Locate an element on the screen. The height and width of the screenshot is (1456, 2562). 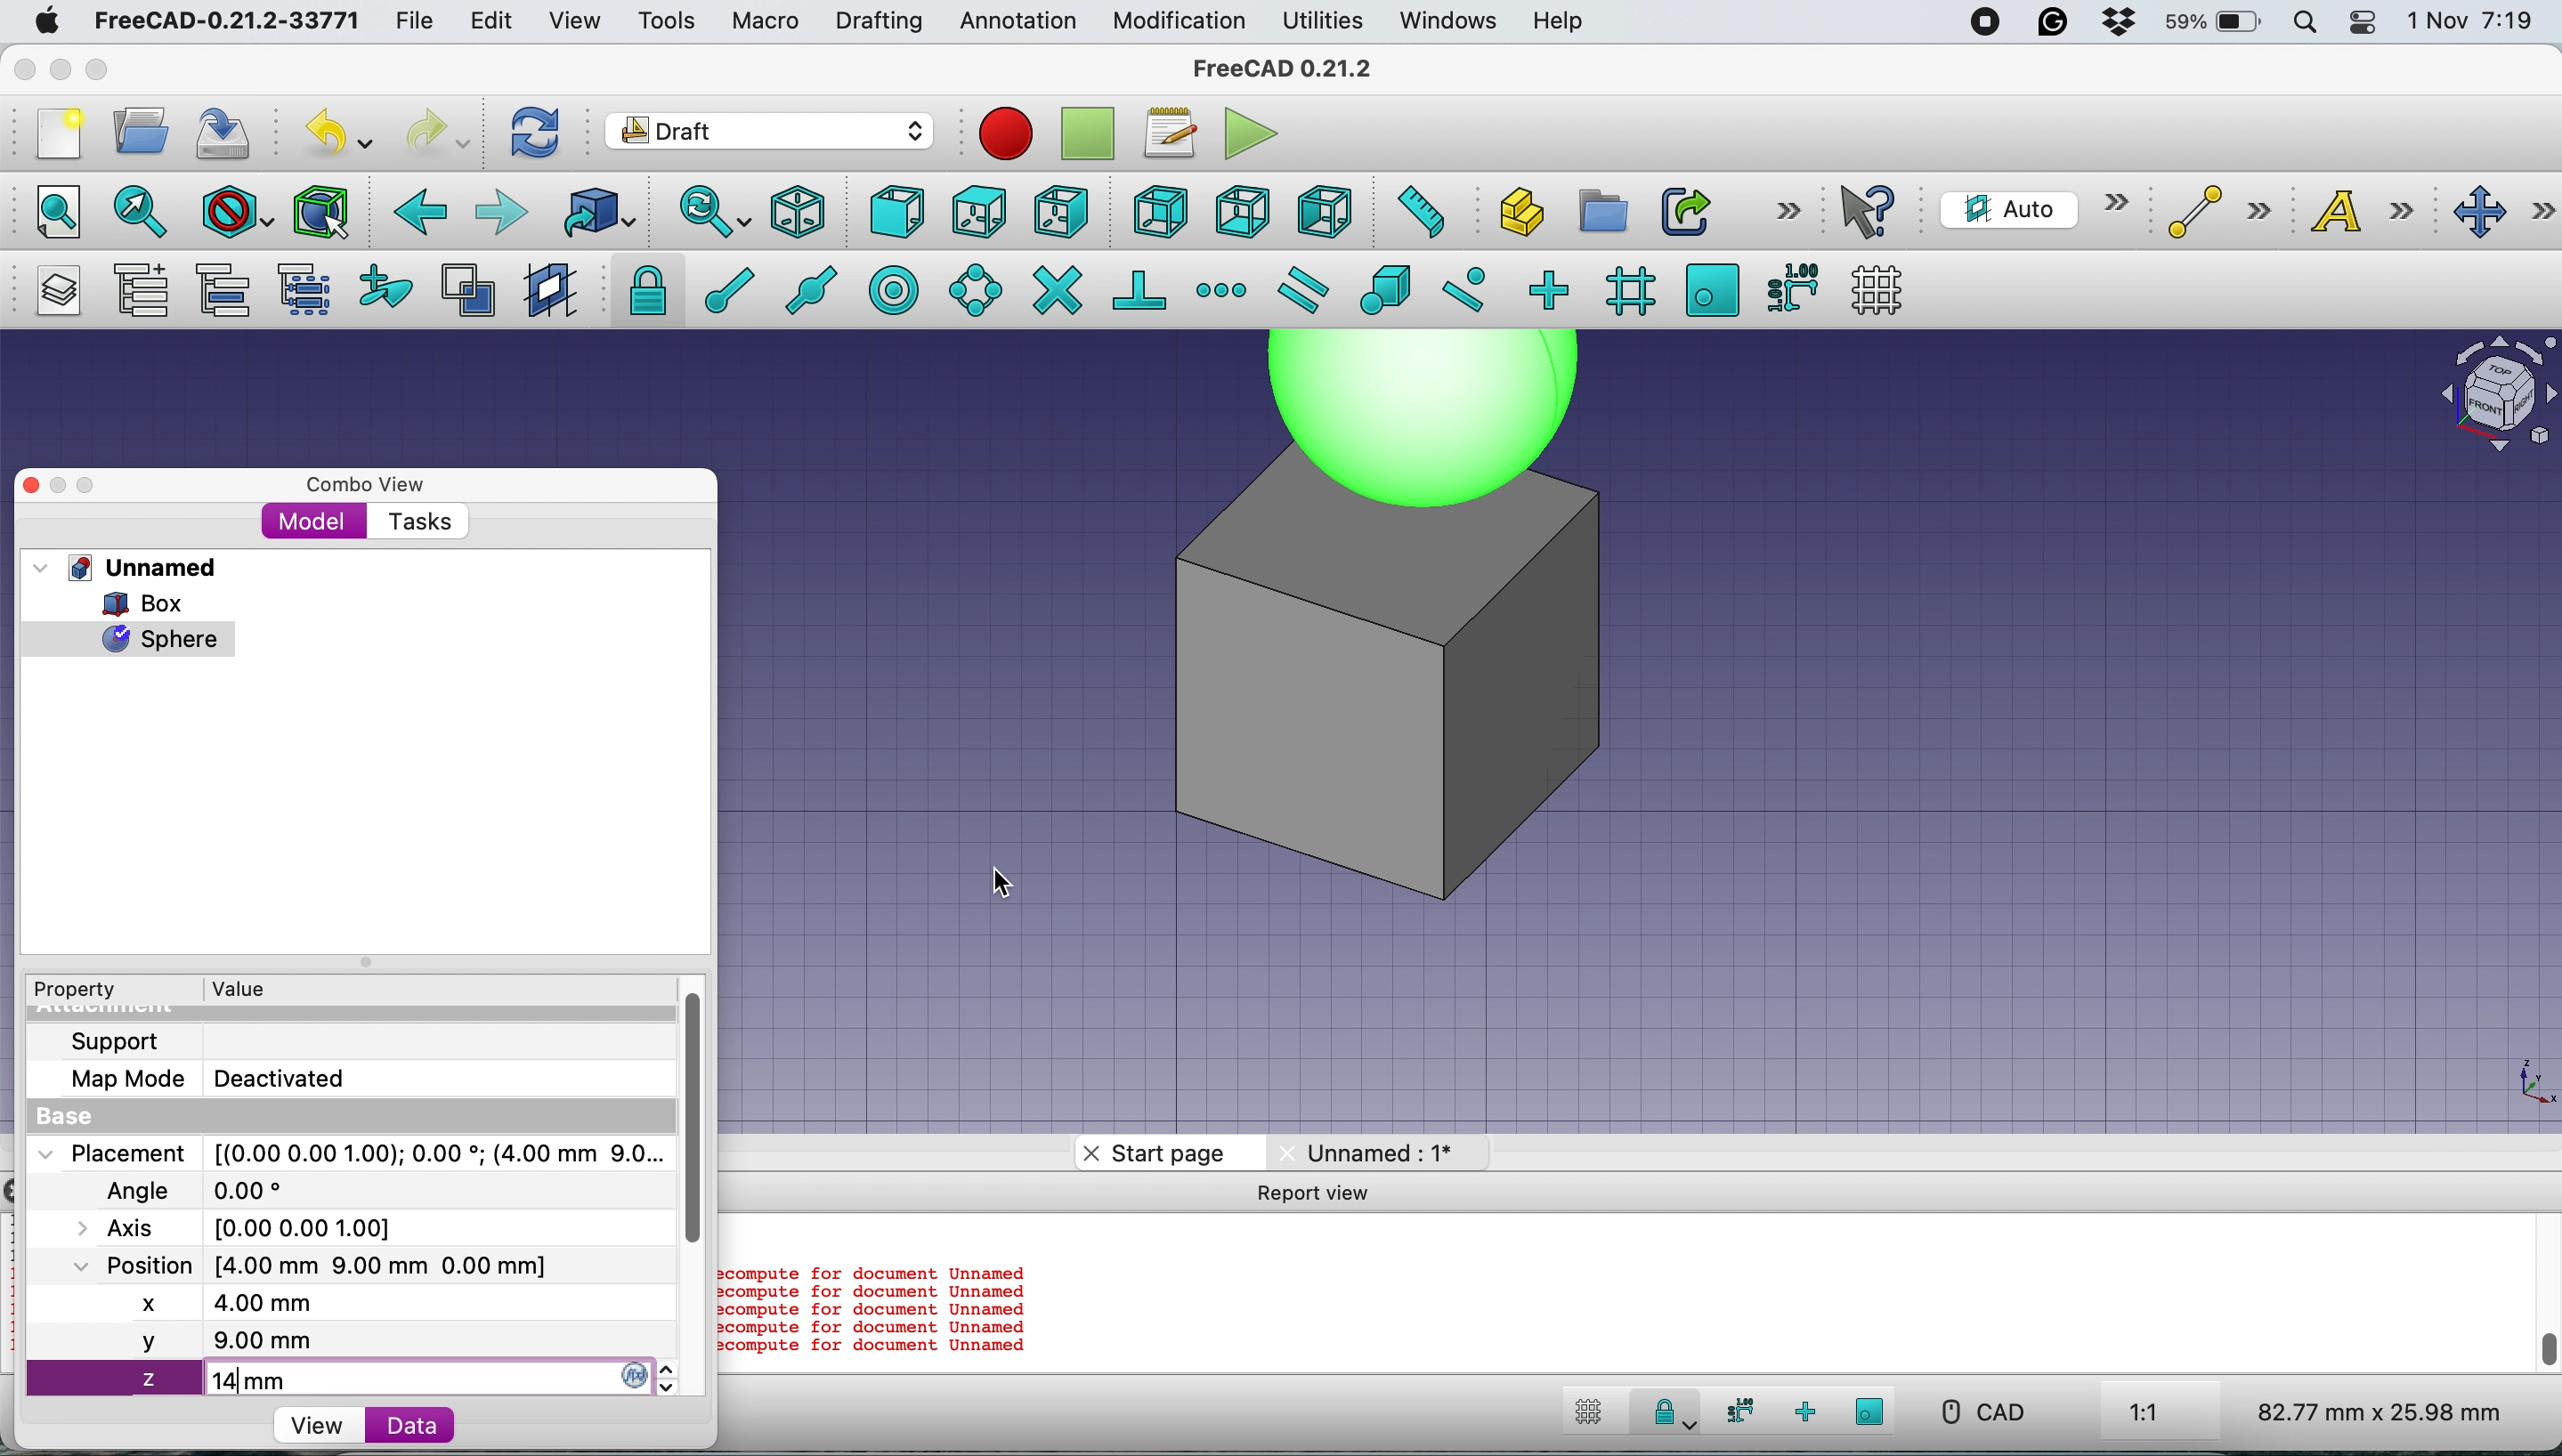
new z axis value is located at coordinates (210, 1380).